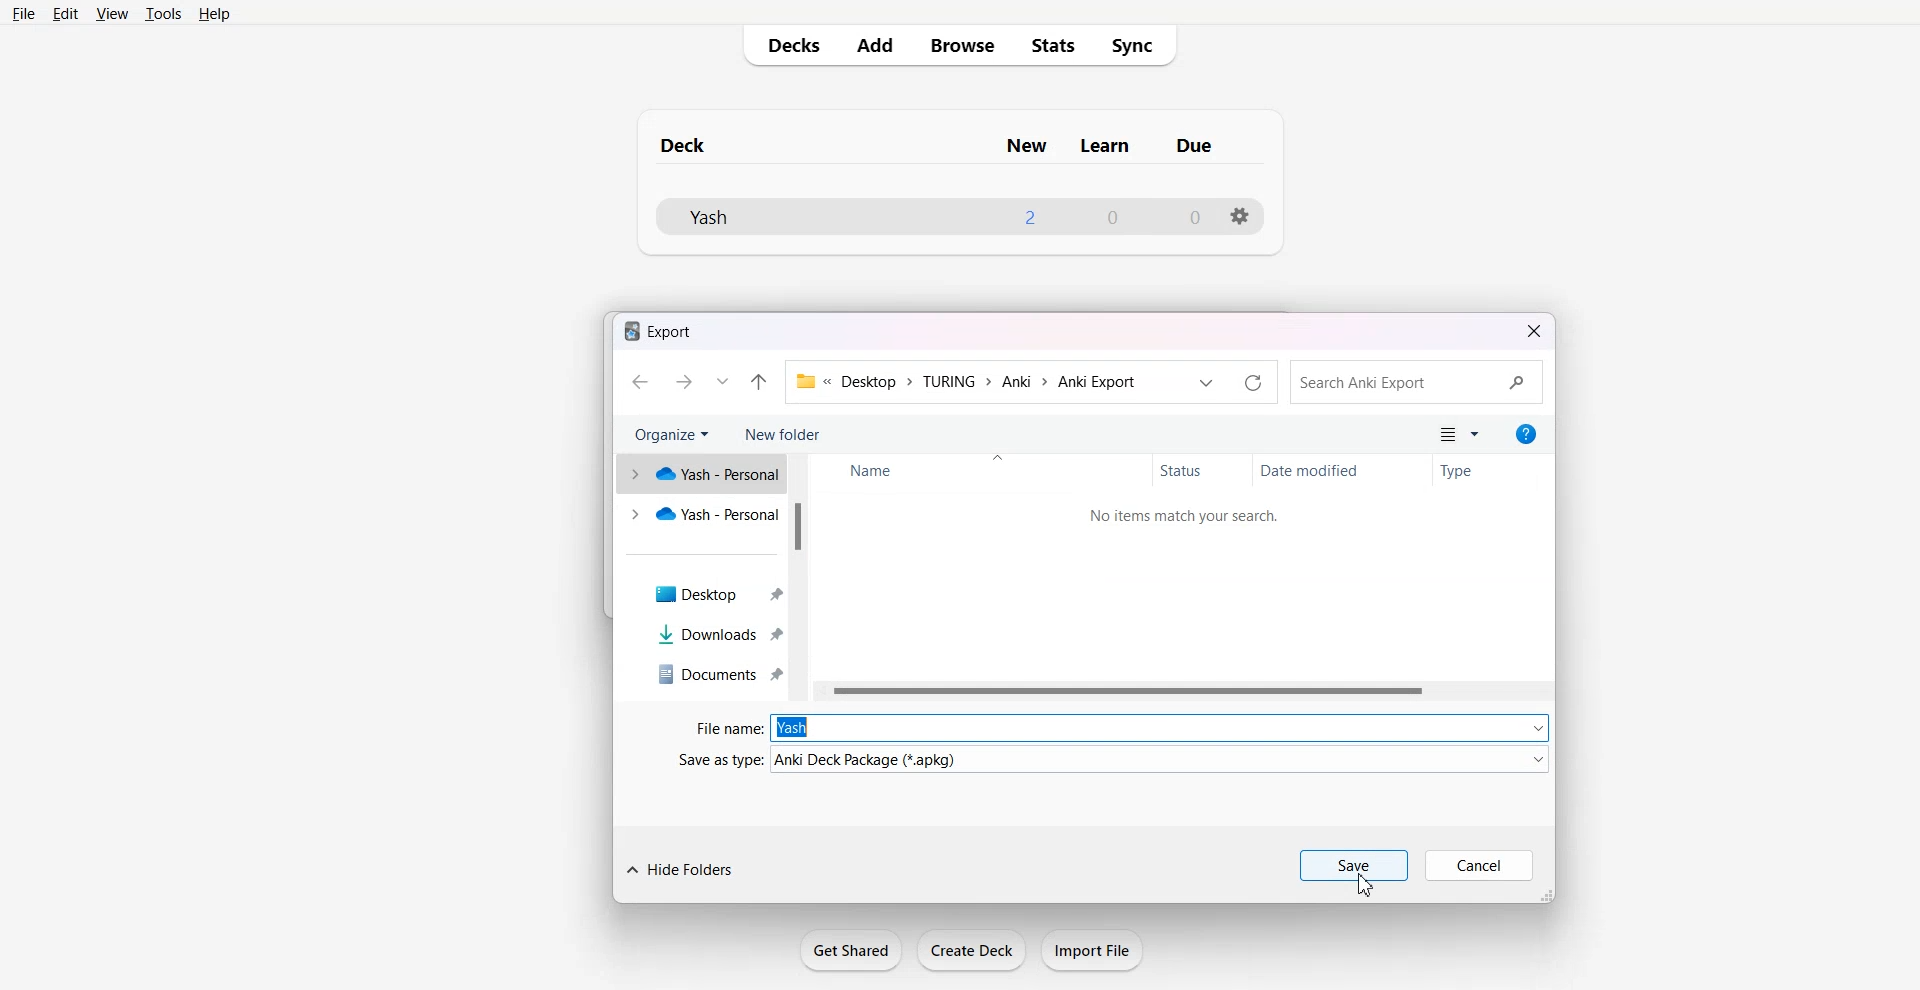 Image resolution: width=1920 pixels, height=990 pixels. Describe the element at coordinates (1196, 146) in the screenshot. I see `due` at that location.